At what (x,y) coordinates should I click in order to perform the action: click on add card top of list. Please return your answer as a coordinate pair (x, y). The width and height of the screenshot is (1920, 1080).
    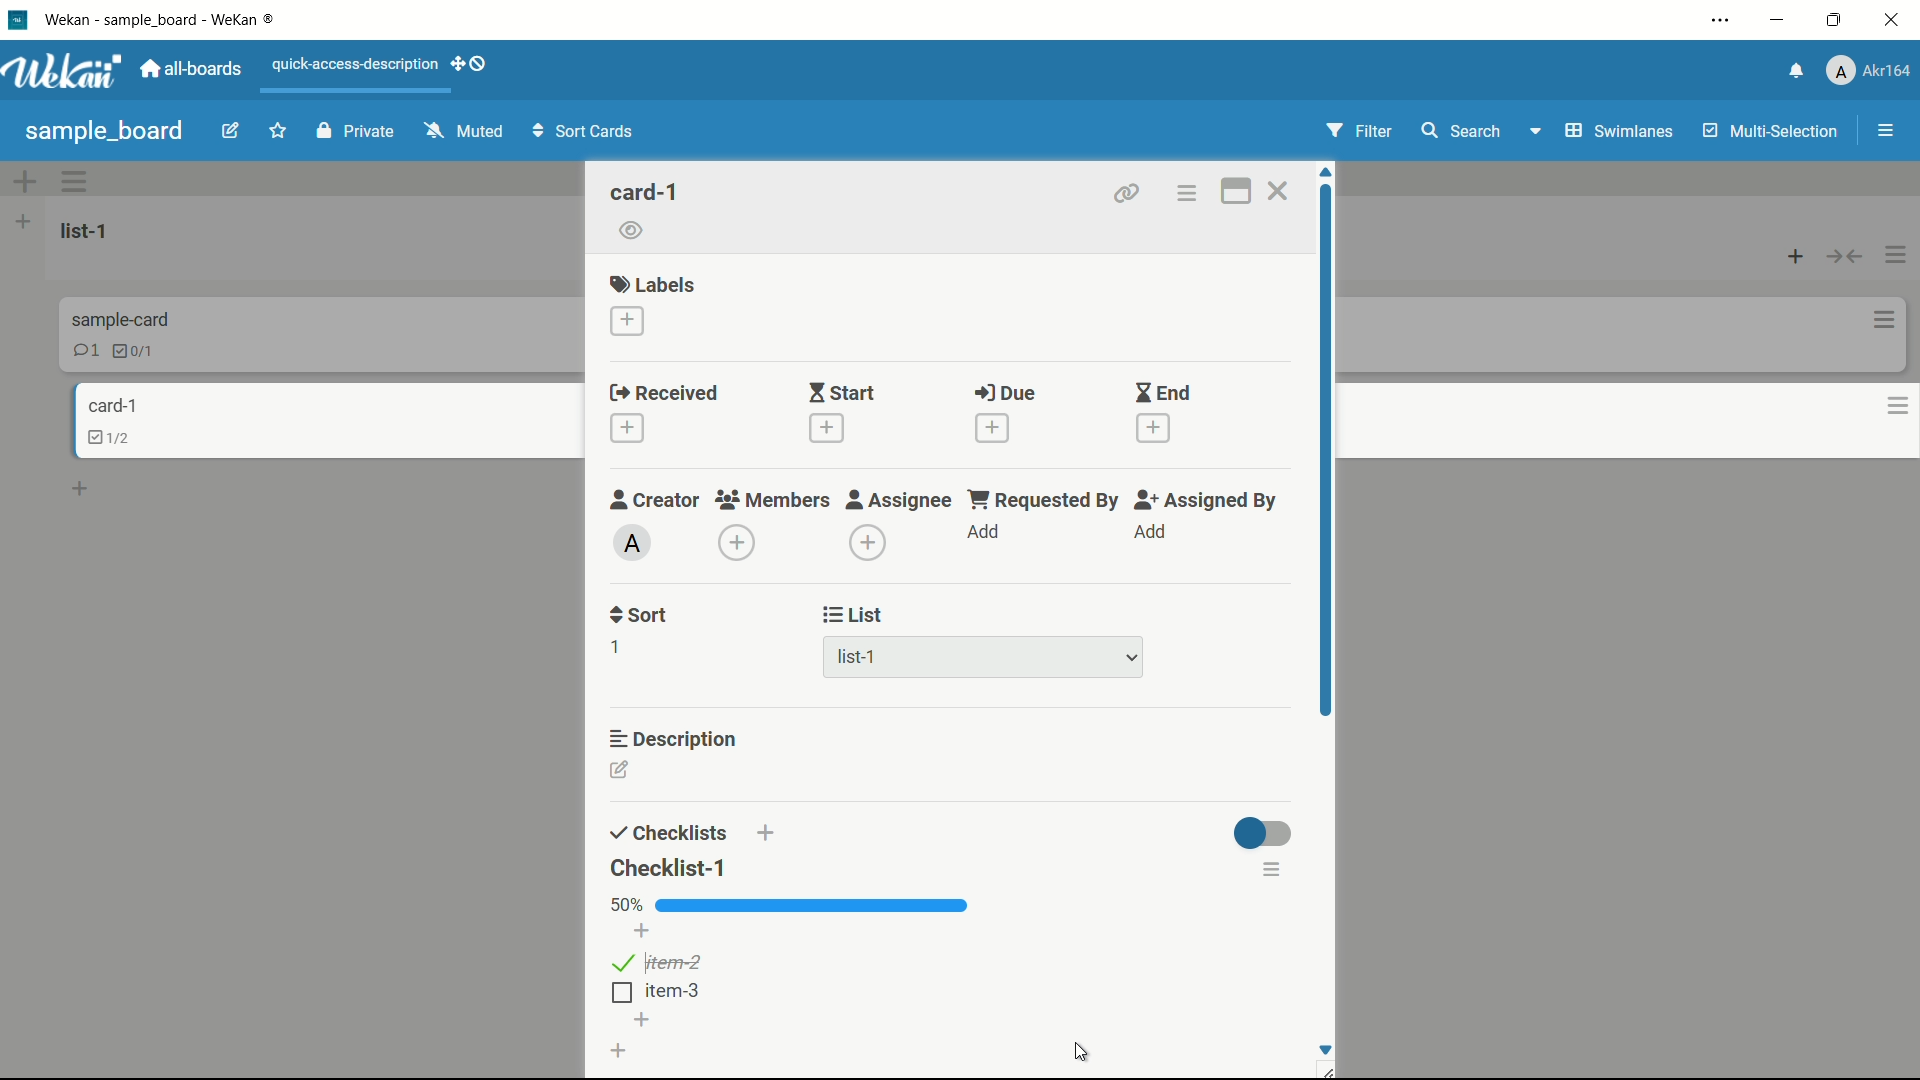
    Looking at the image, I should click on (1791, 255).